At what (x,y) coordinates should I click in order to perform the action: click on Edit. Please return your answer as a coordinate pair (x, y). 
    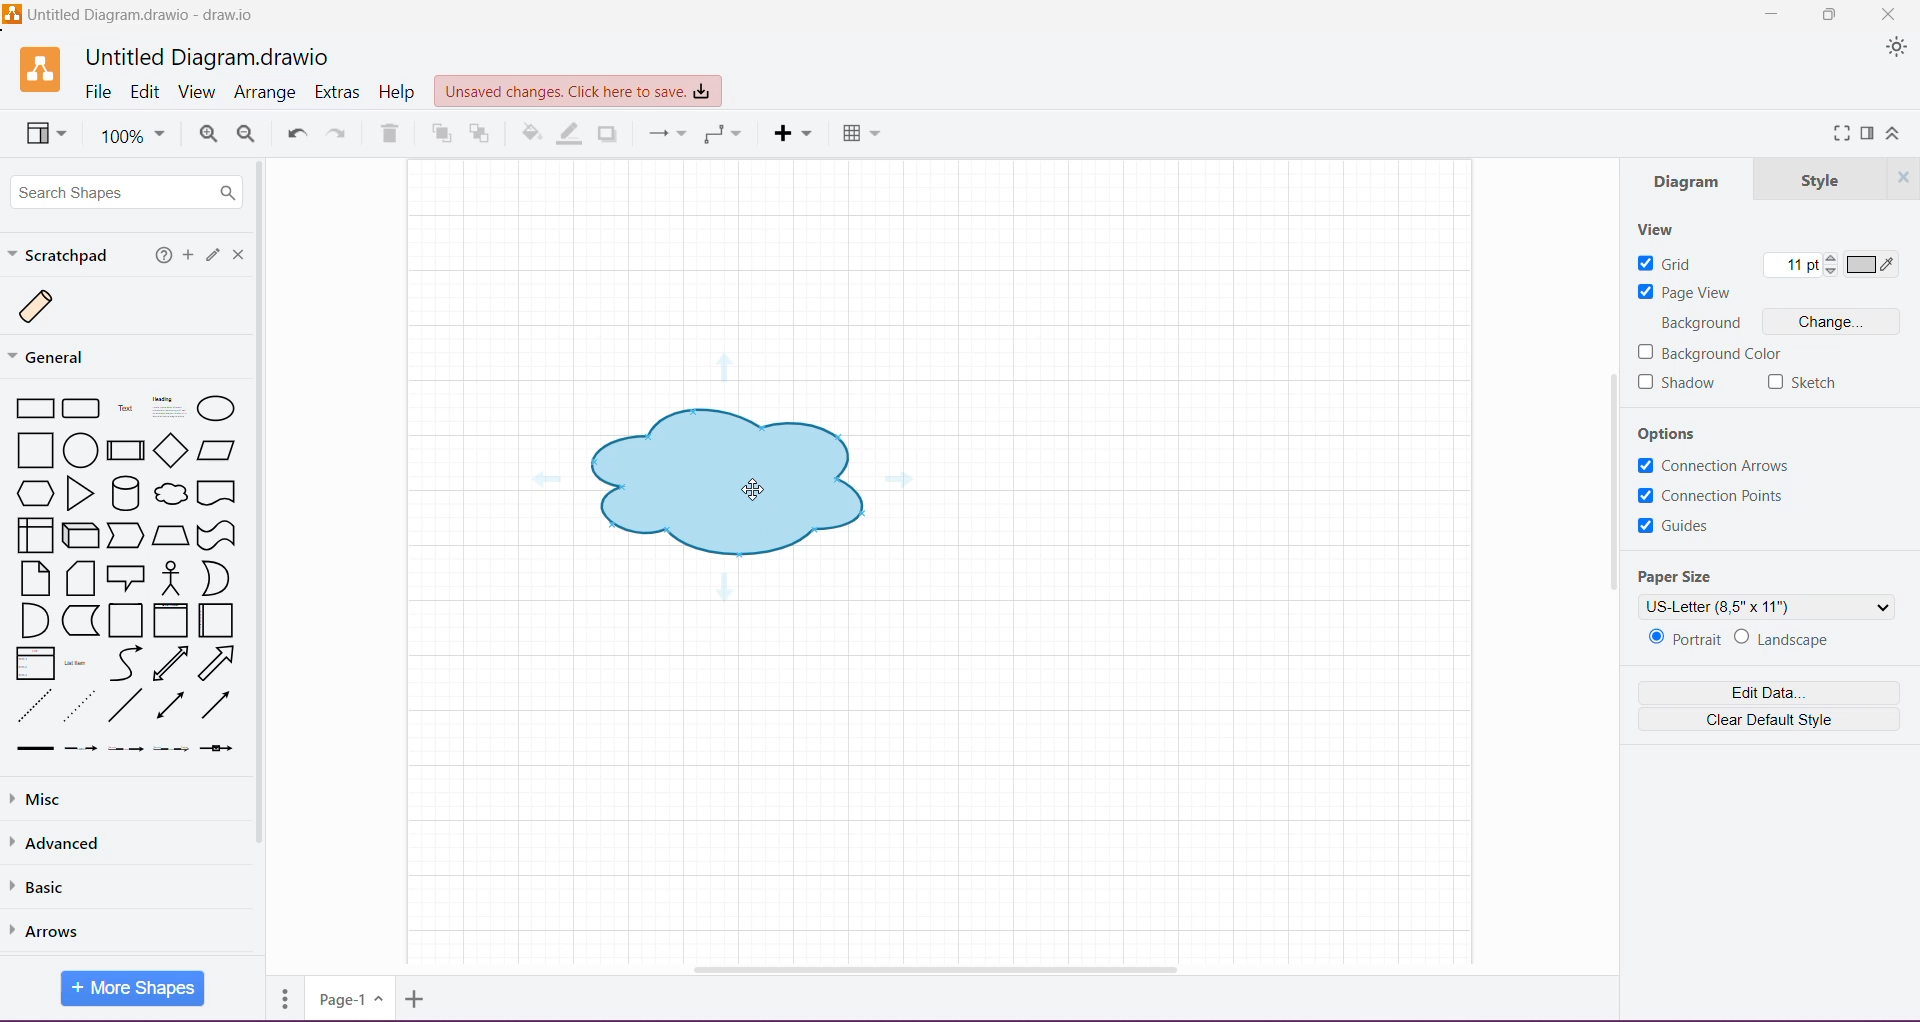
    Looking at the image, I should click on (147, 92).